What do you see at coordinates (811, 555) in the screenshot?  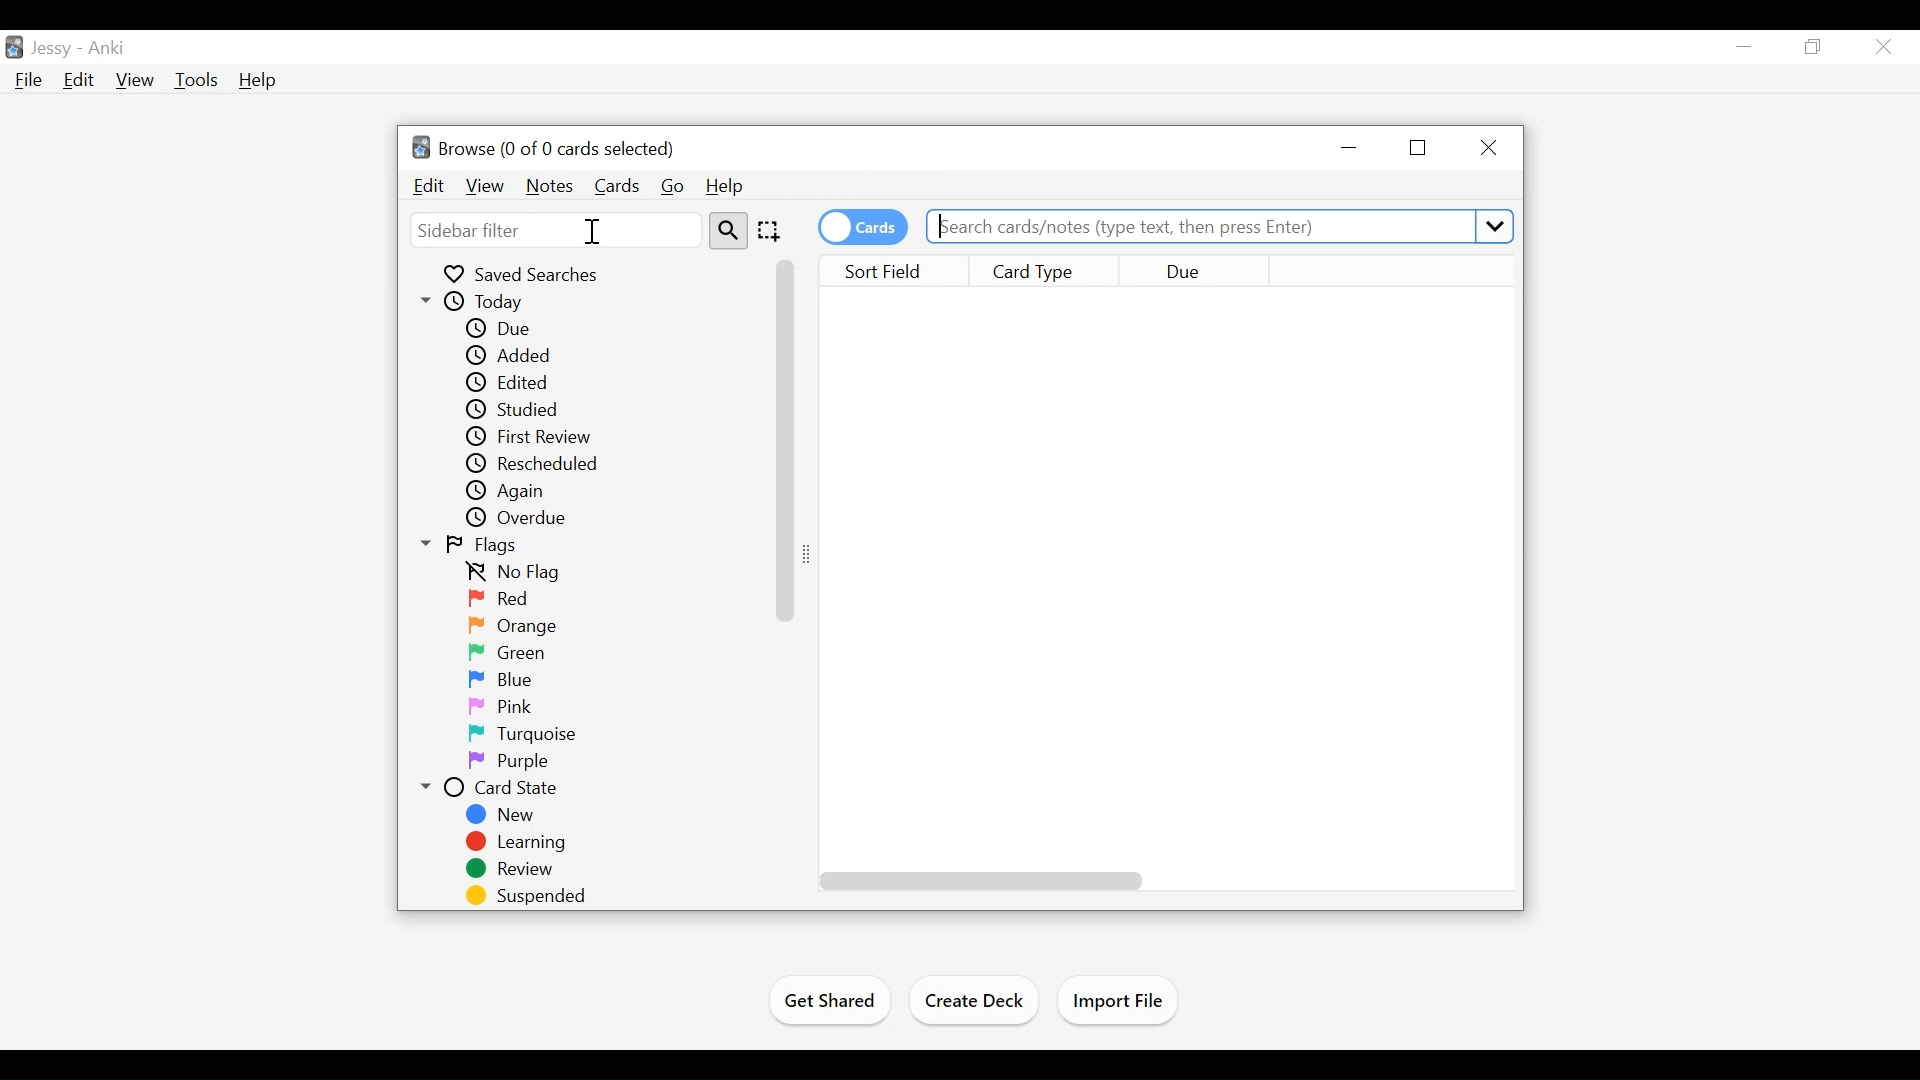 I see `Resize` at bounding box center [811, 555].